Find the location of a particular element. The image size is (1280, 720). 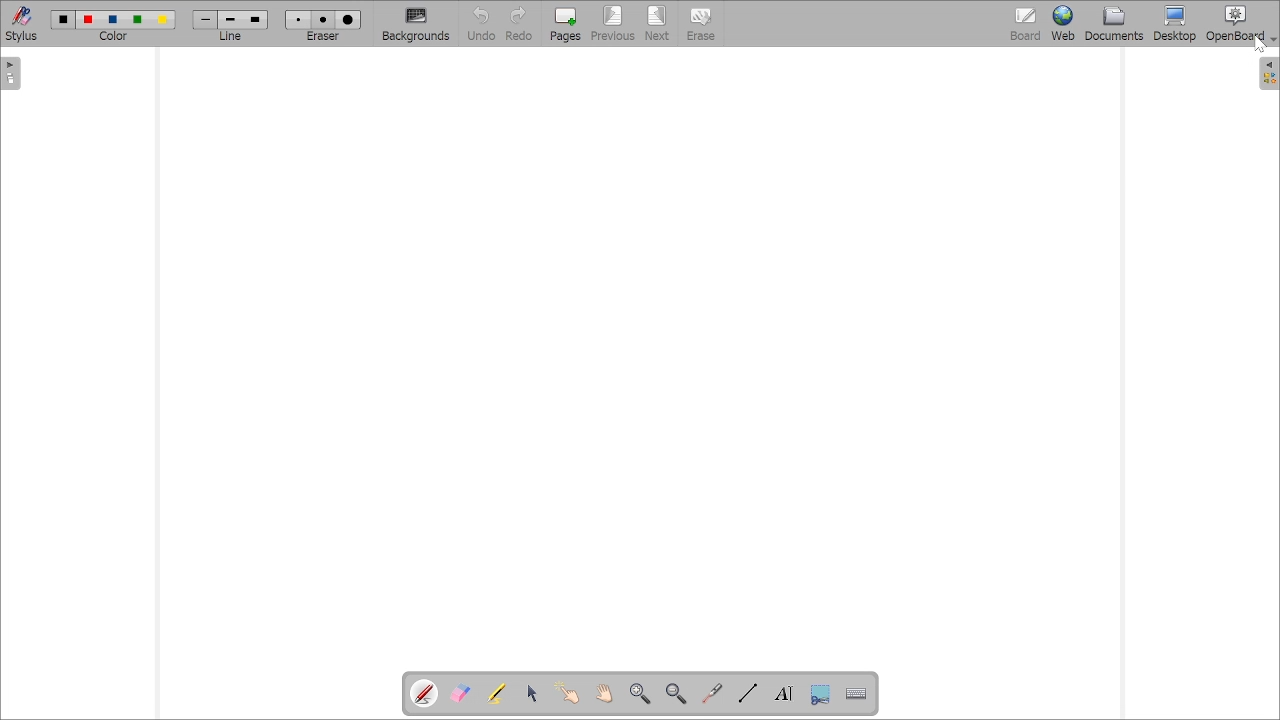

Interact with items is located at coordinates (566, 693).